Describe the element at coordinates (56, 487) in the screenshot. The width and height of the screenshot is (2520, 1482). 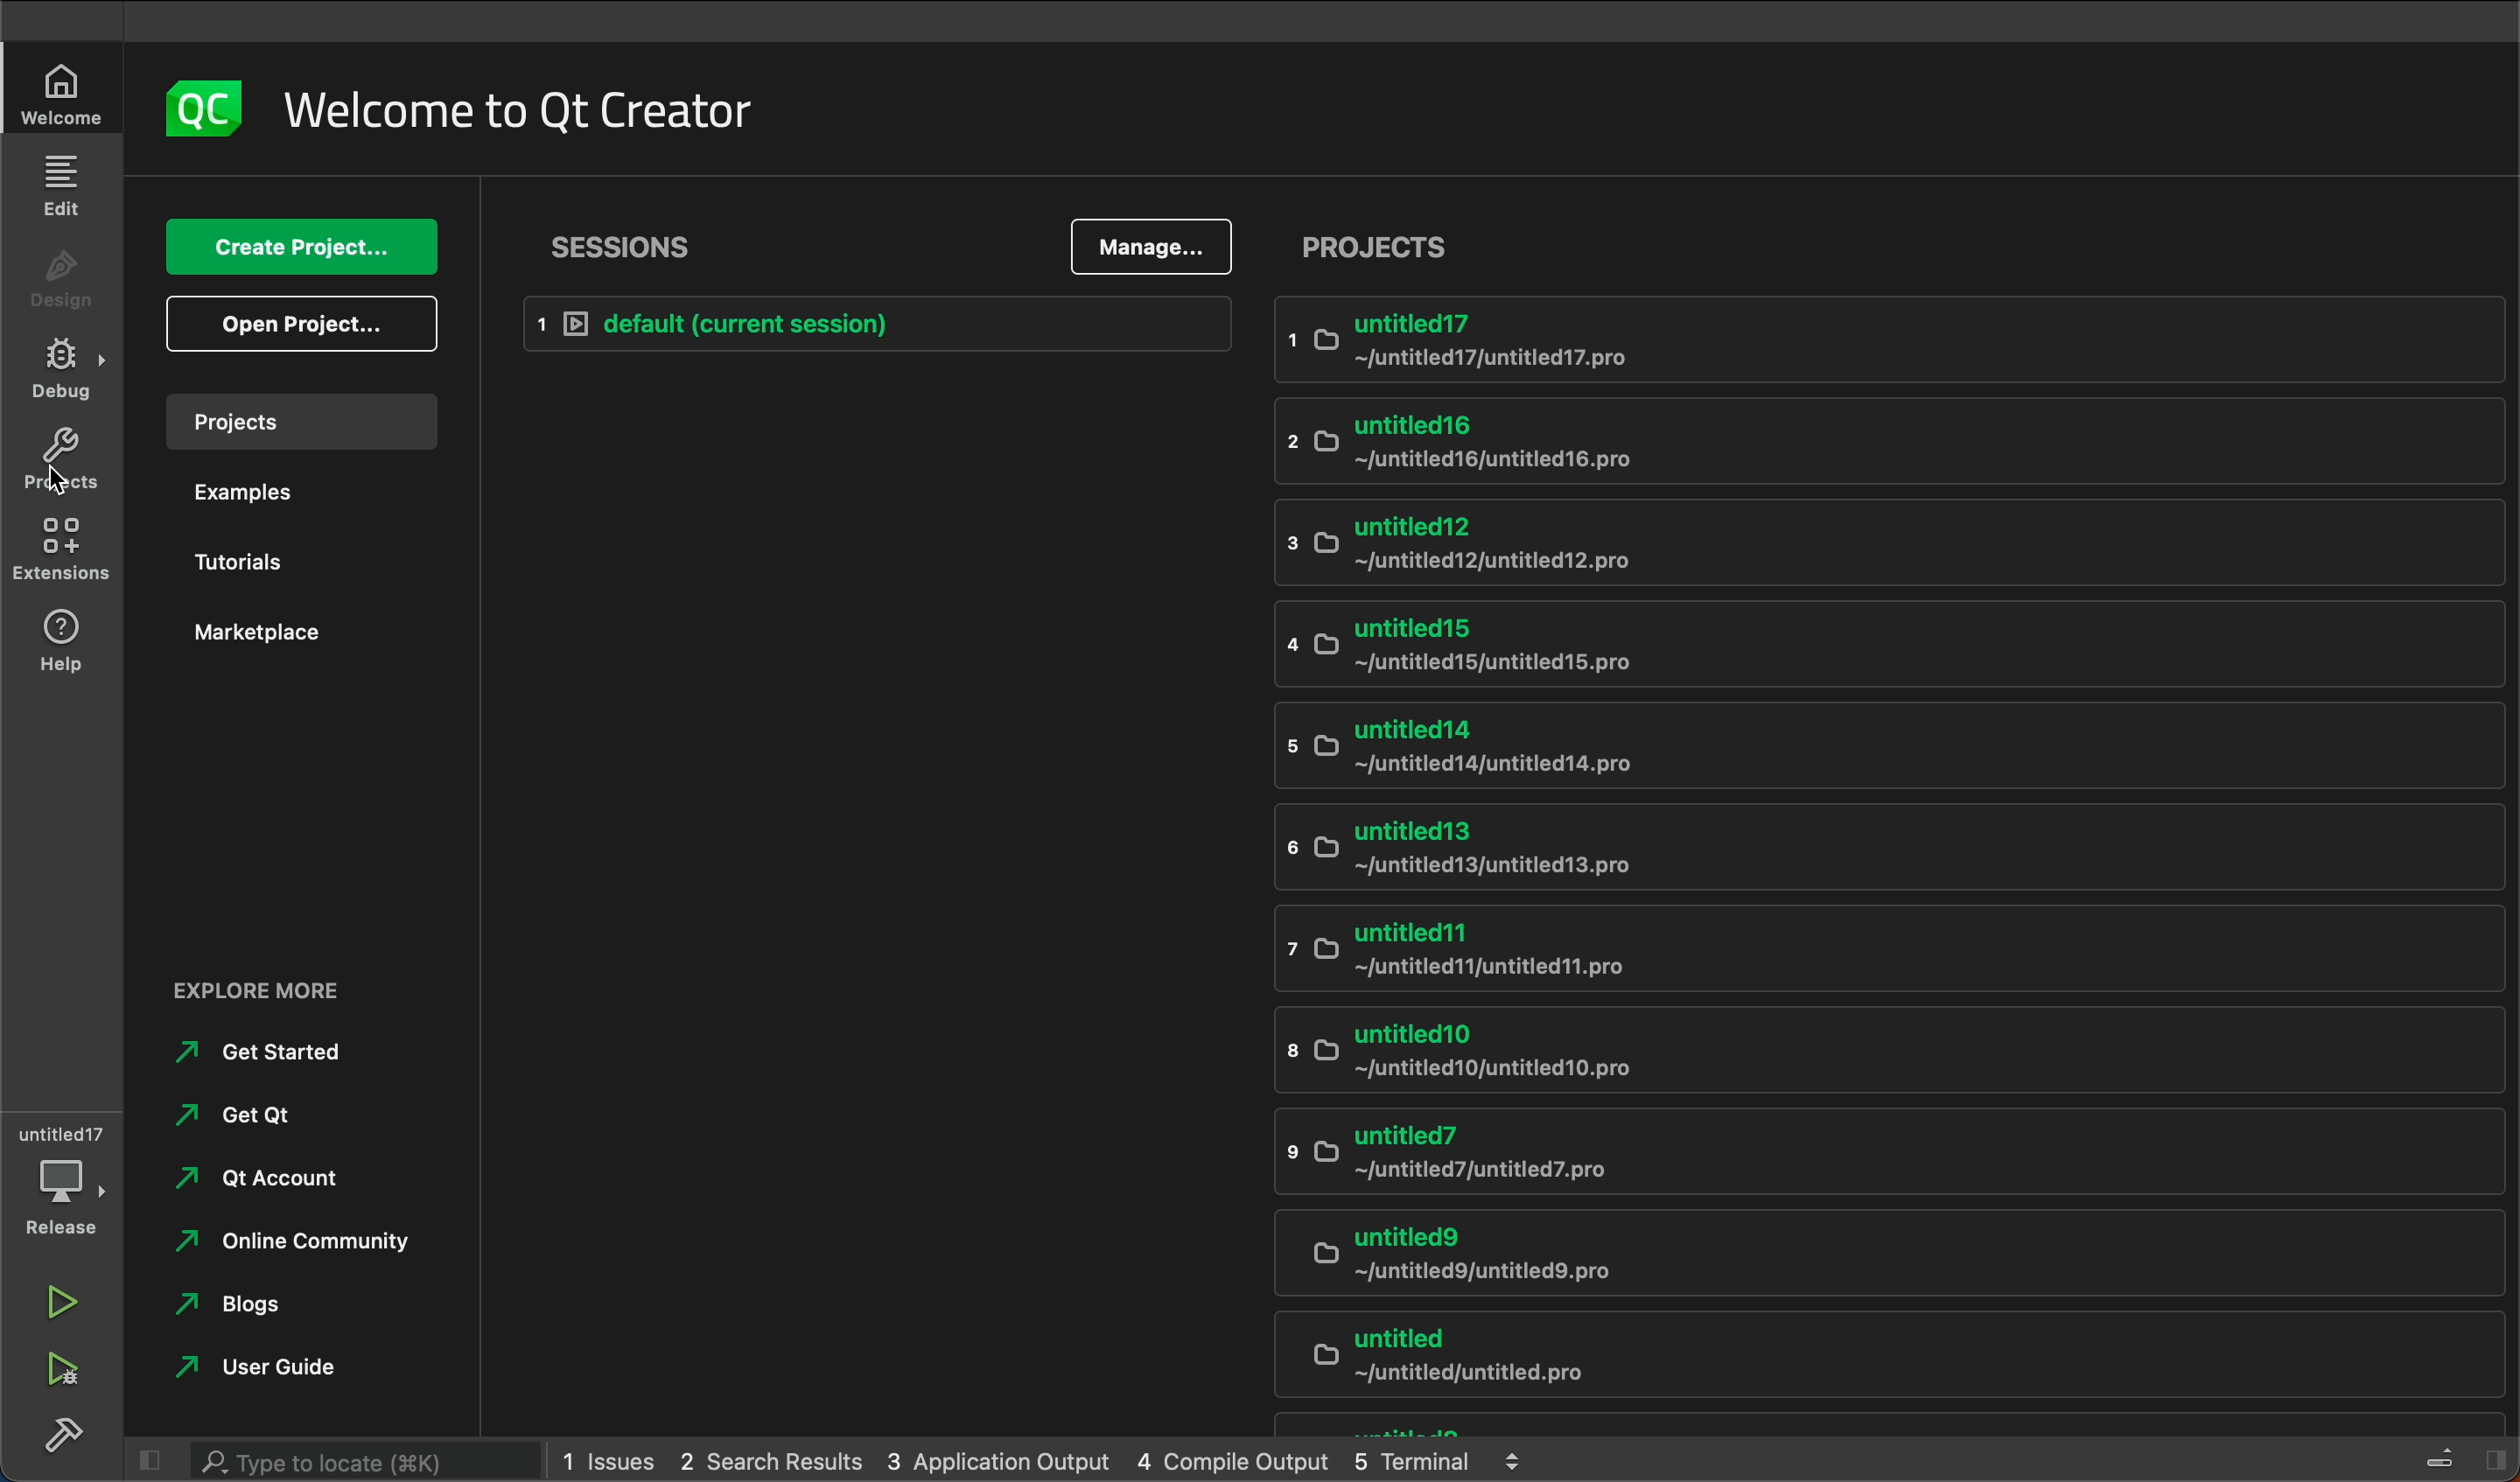
I see `cursor` at that location.